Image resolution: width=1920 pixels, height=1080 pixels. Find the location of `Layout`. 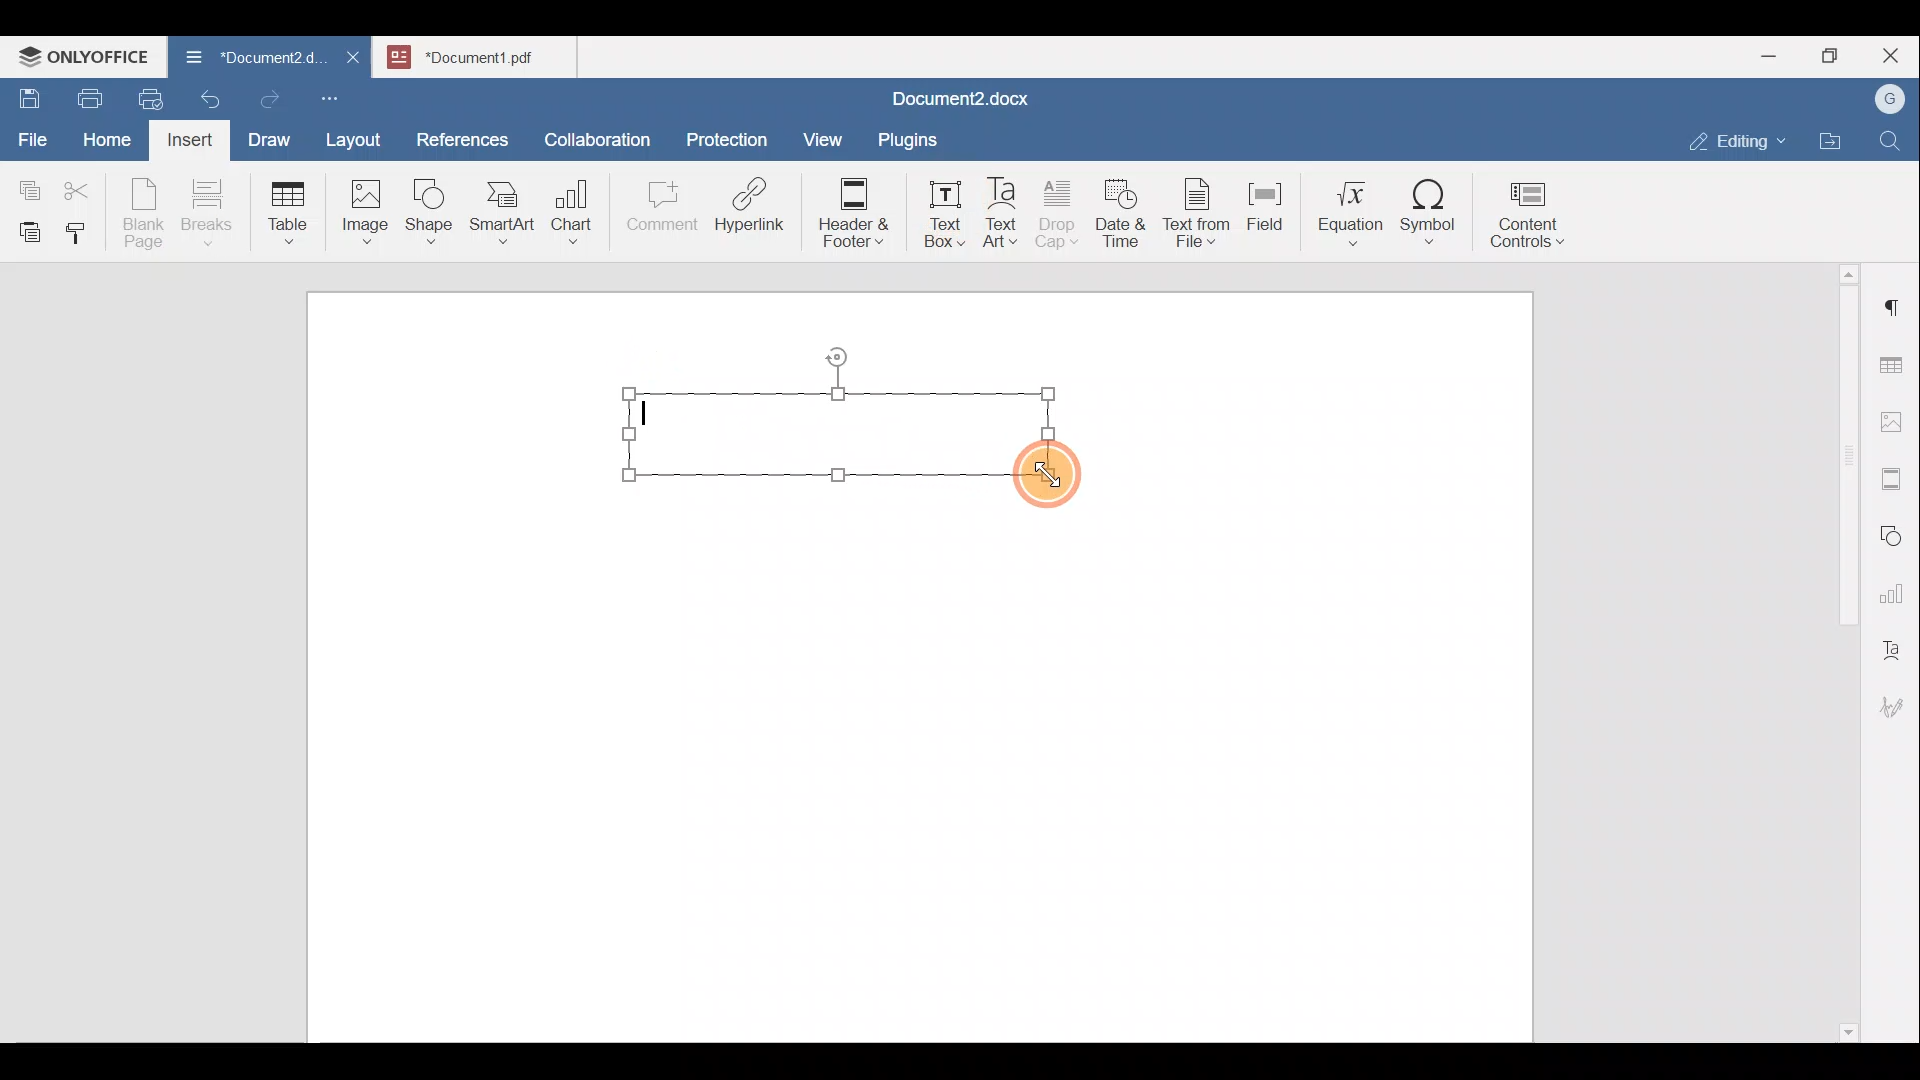

Layout is located at coordinates (358, 136).